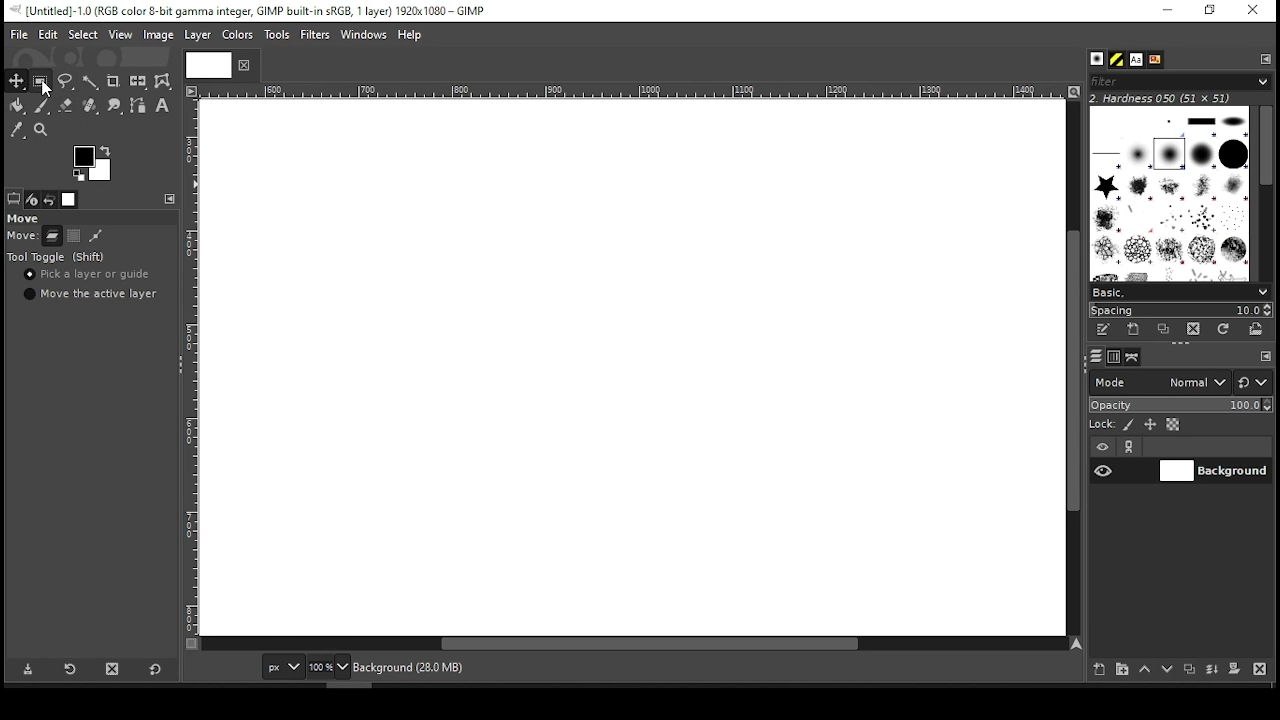 The width and height of the screenshot is (1280, 720). Describe the element at coordinates (18, 105) in the screenshot. I see `paint bucket tool` at that location.